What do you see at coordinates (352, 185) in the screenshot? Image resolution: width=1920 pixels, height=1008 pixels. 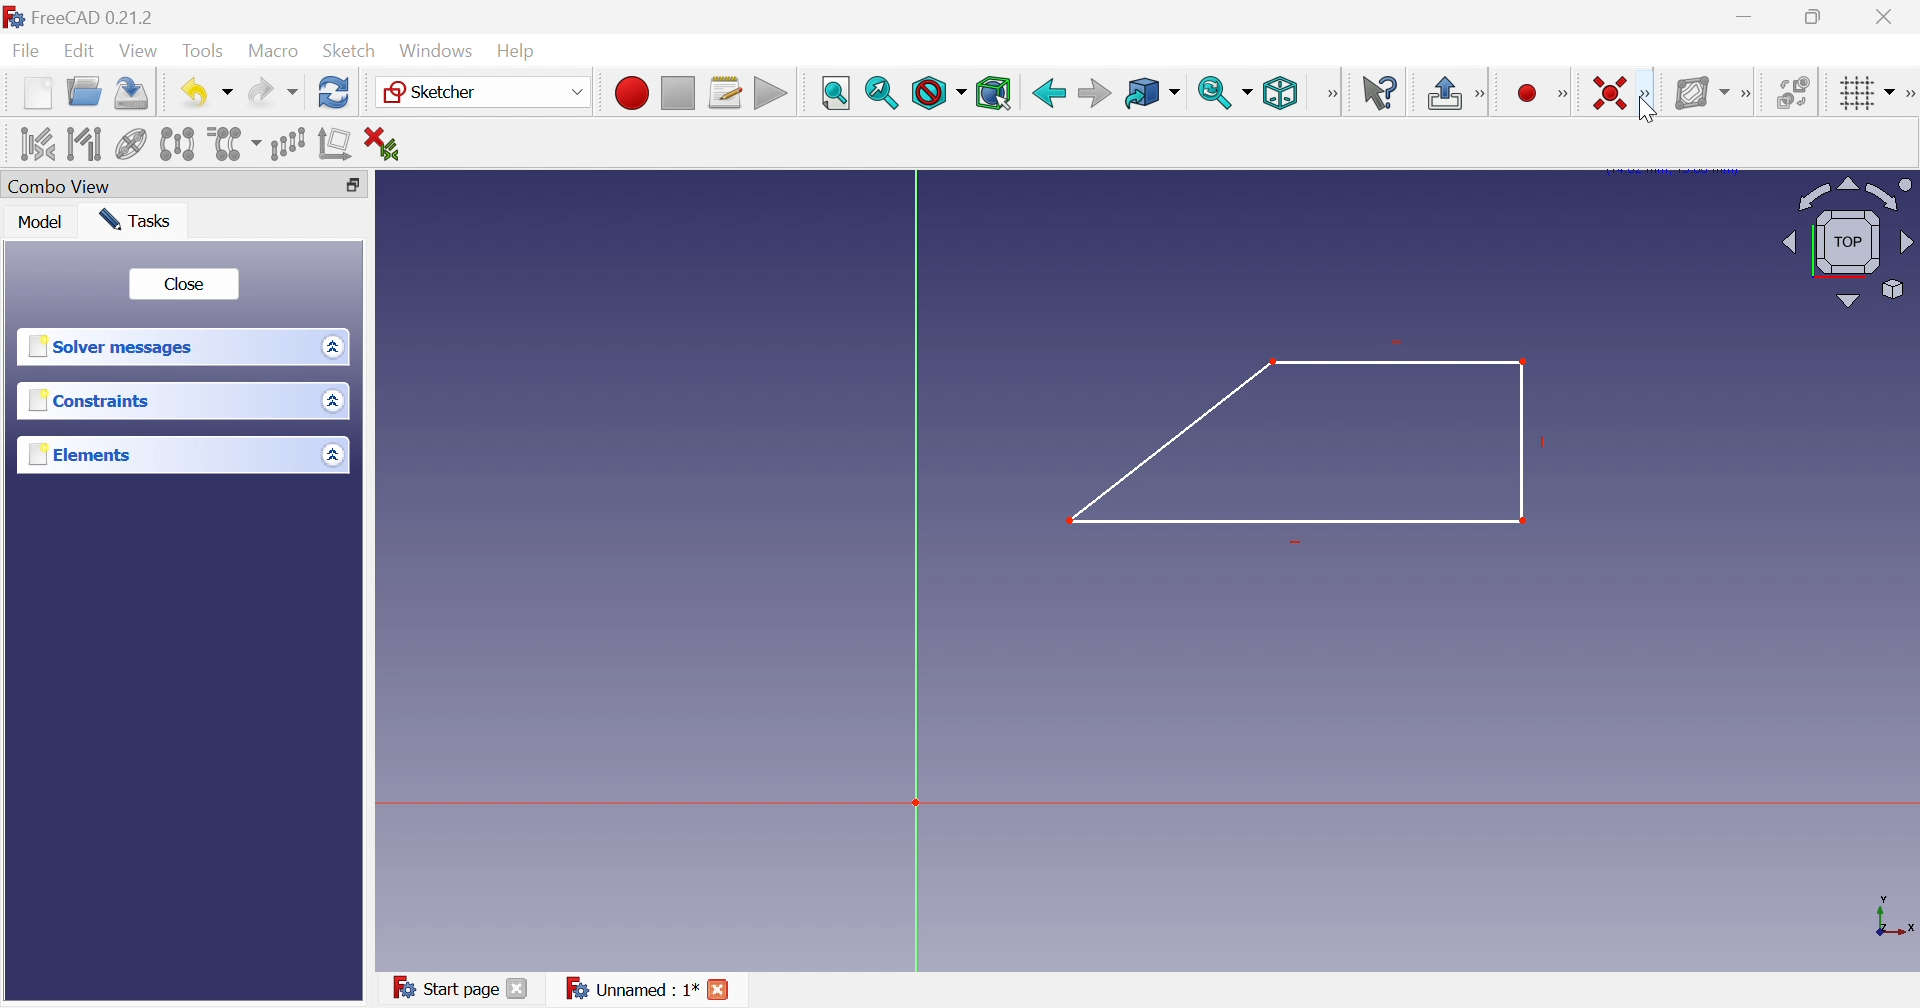 I see `Change view` at bounding box center [352, 185].